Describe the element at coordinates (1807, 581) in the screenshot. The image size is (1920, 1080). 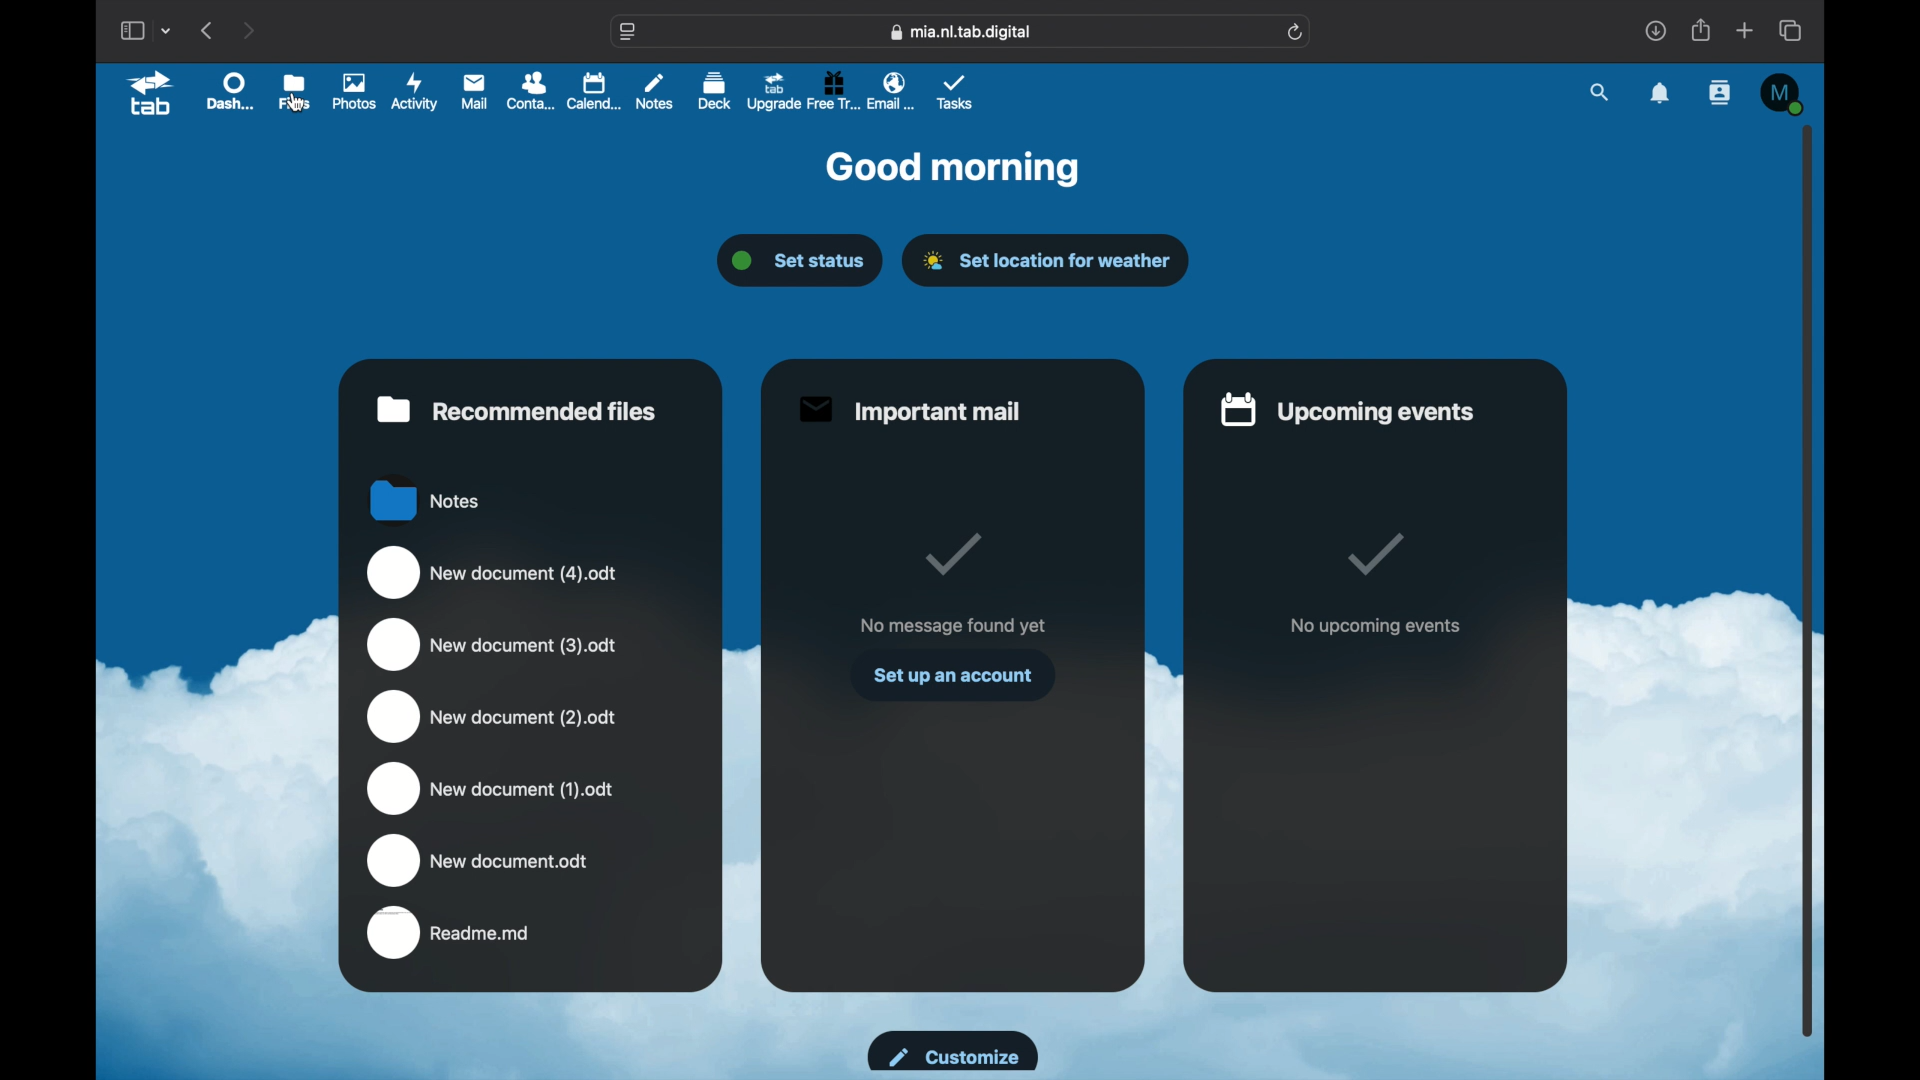
I see `scroll box` at that location.